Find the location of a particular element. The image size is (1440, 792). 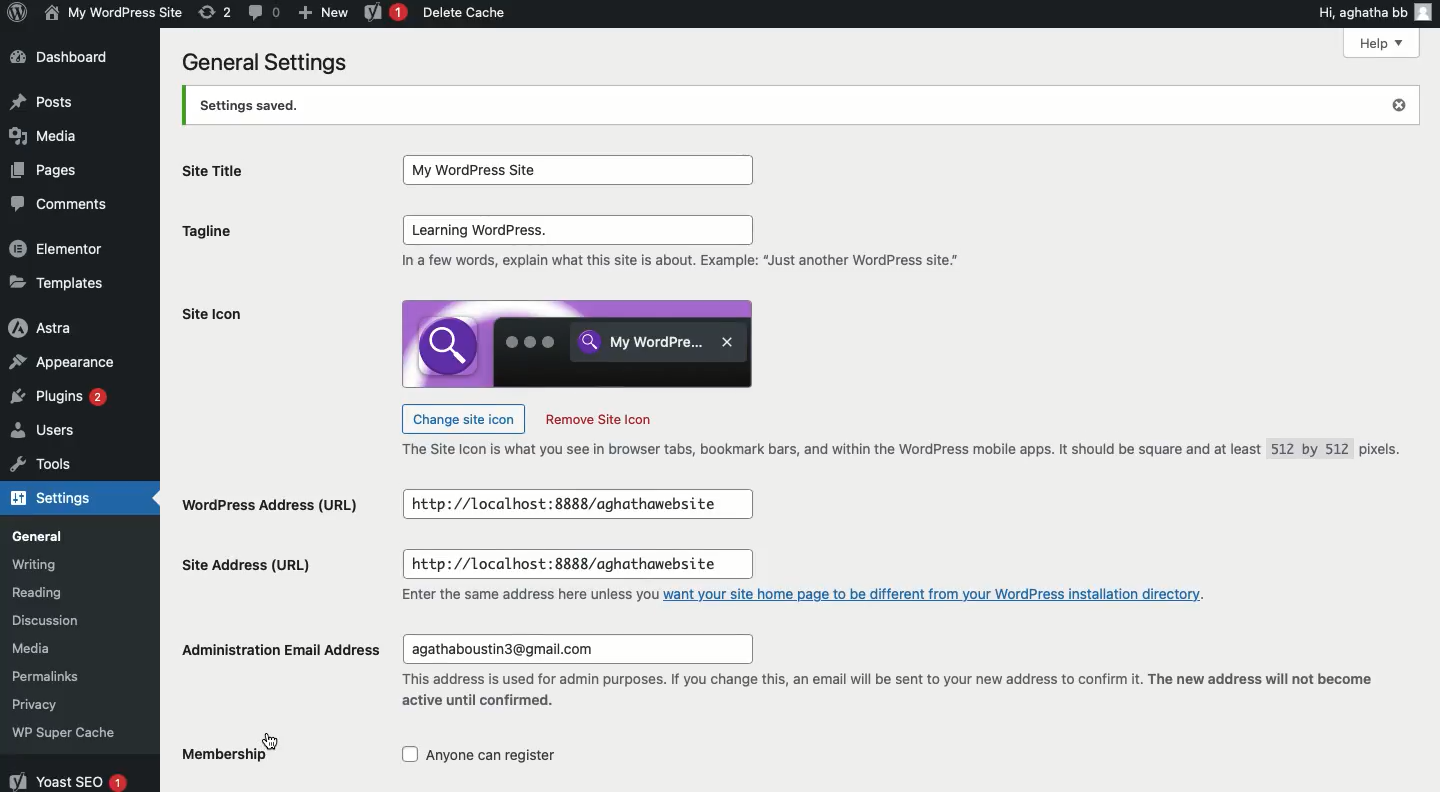

Comment is located at coordinates (61, 204).